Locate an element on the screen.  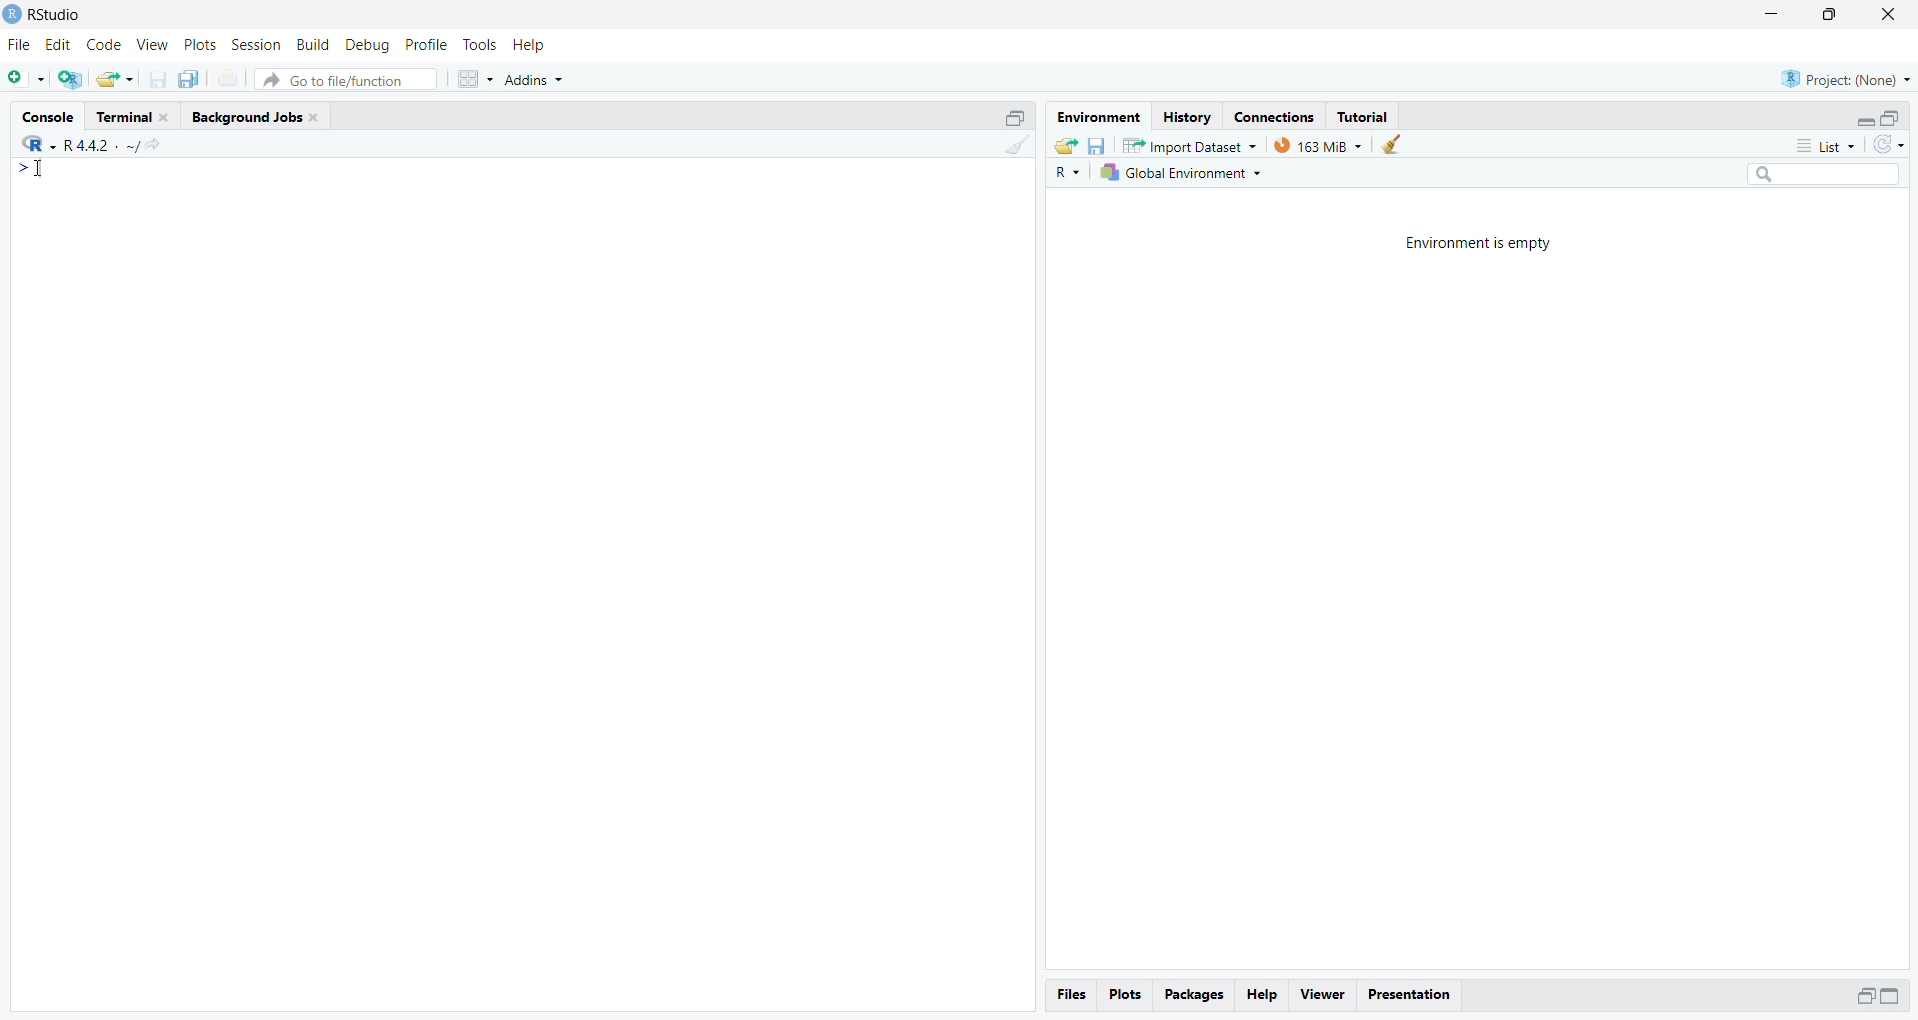
Connections is located at coordinates (1275, 118).